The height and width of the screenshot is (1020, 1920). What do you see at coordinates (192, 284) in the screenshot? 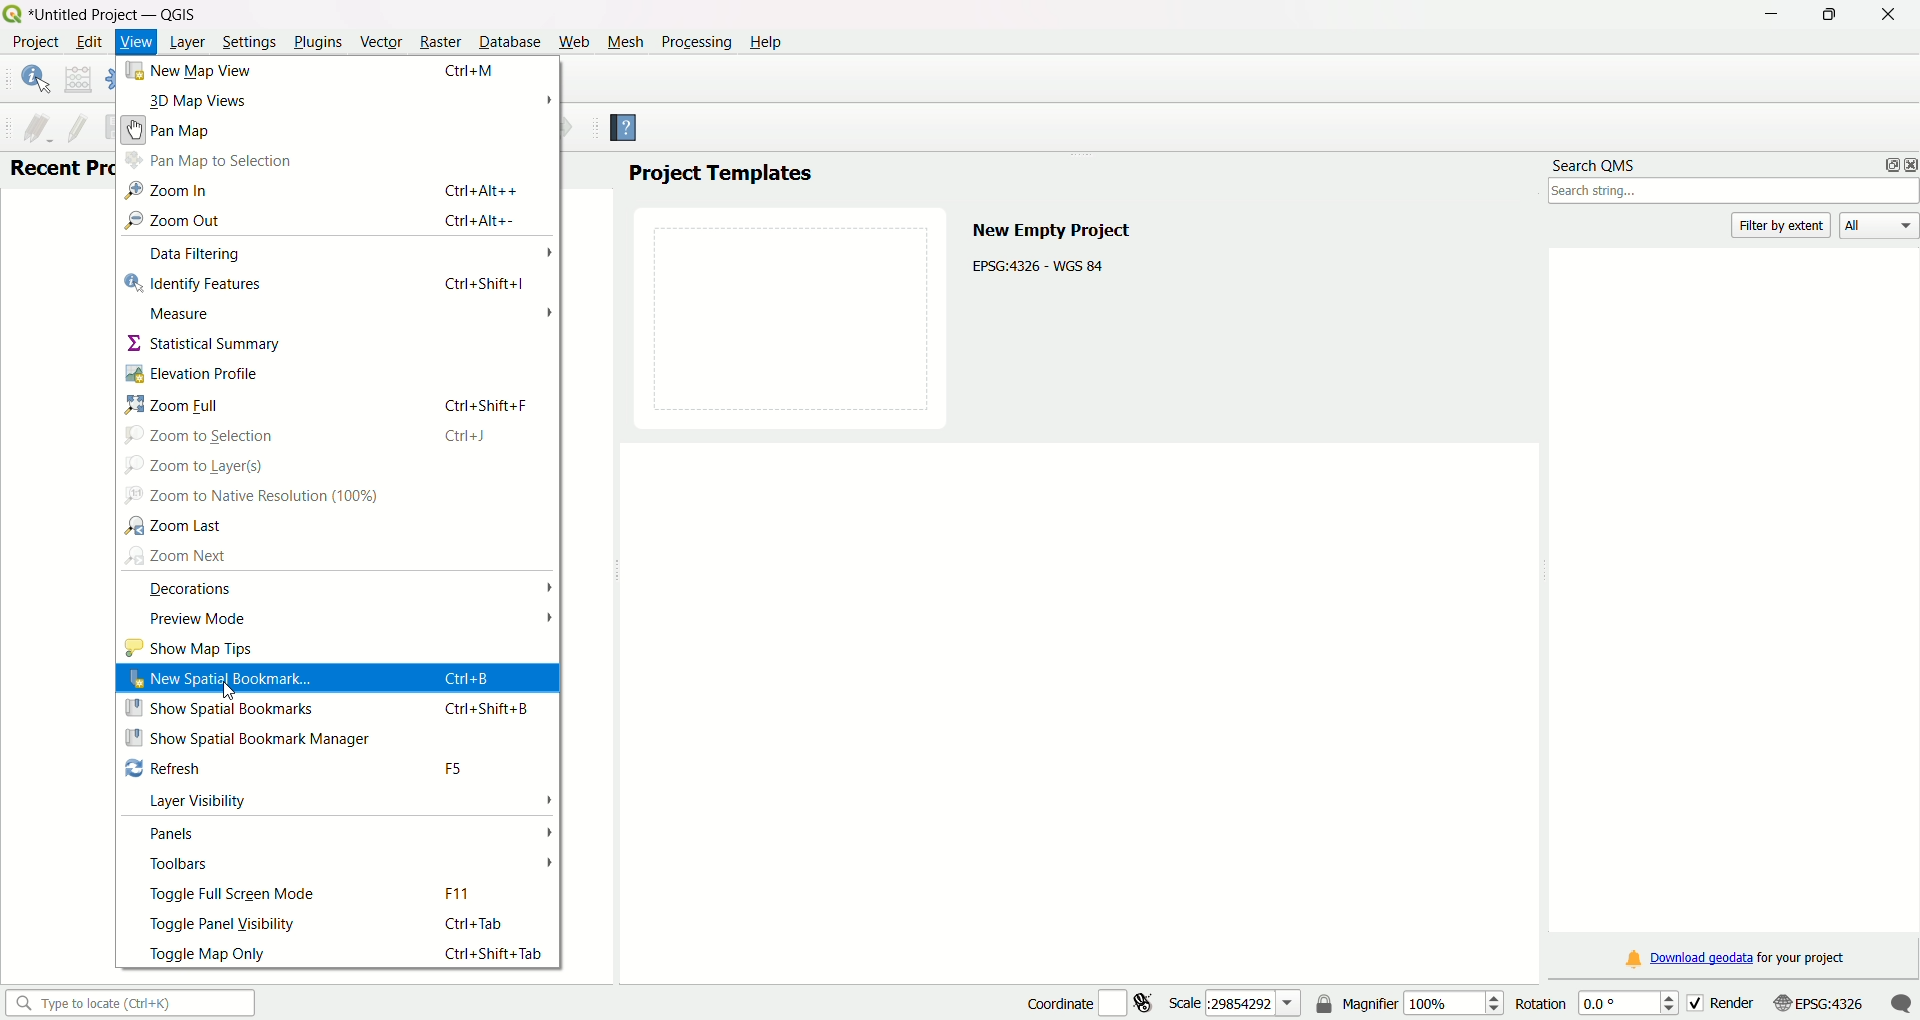
I see `identify features` at bounding box center [192, 284].